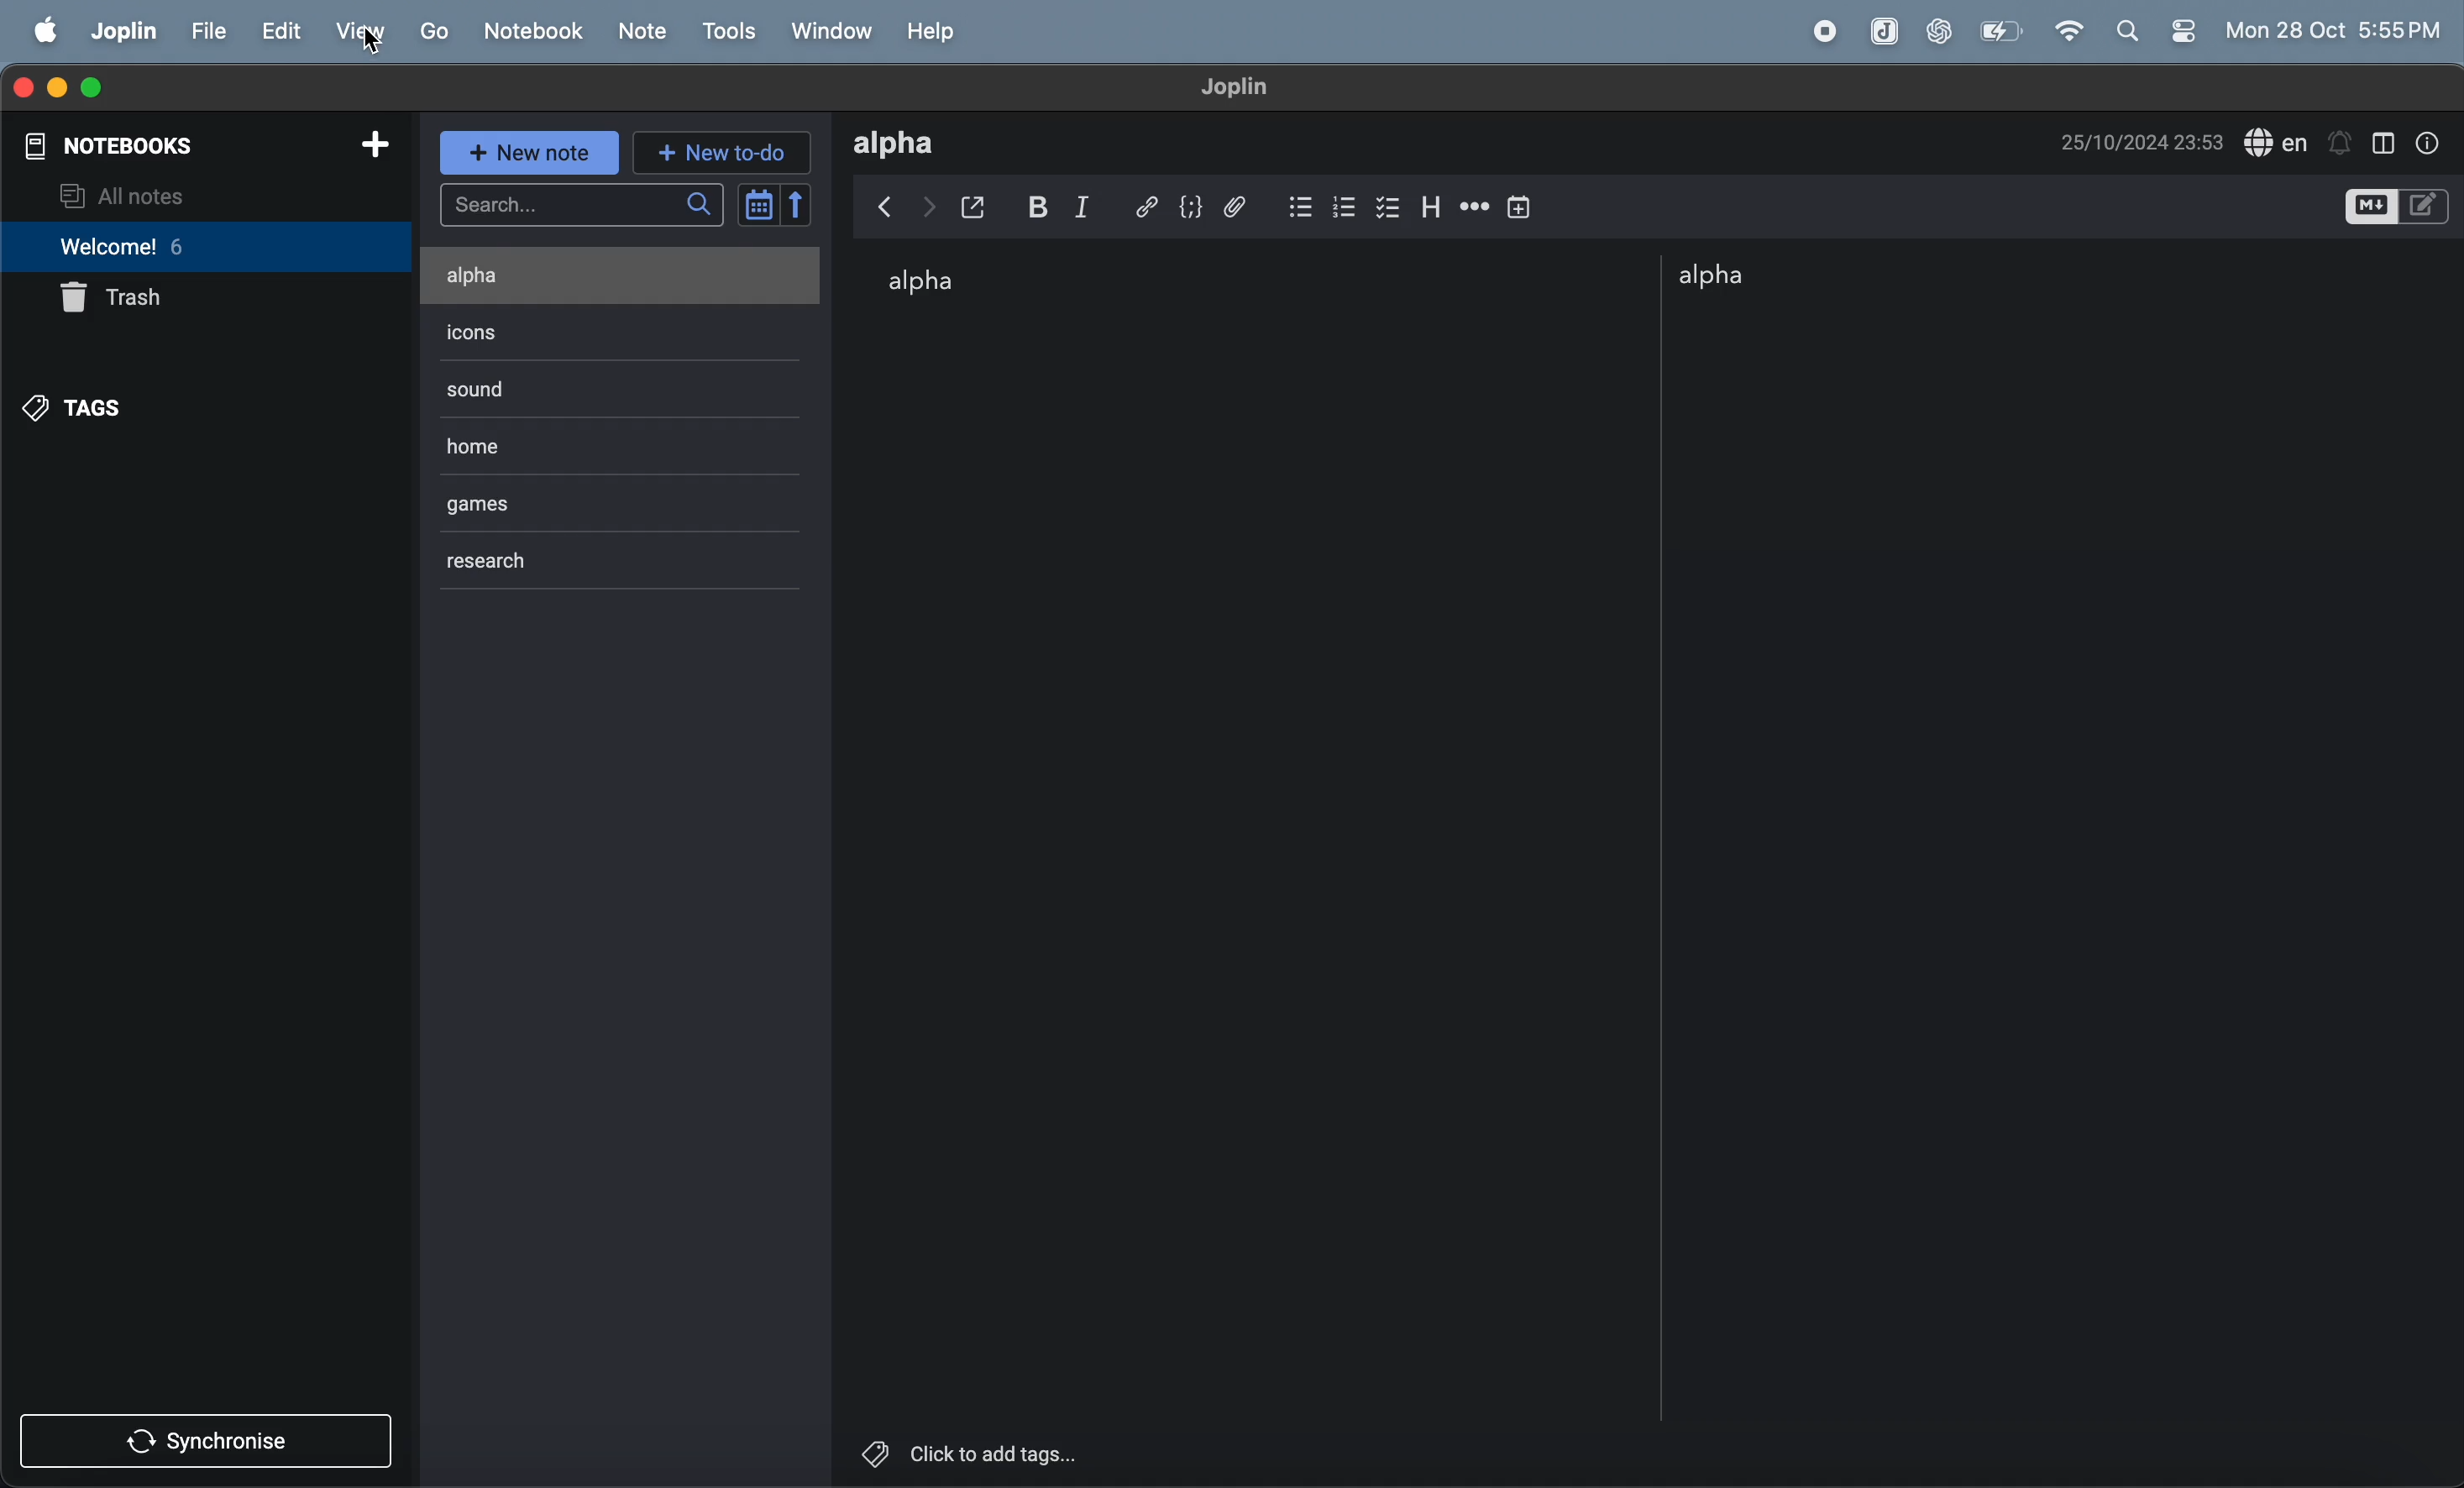 The width and height of the screenshot is (2464, 1488). I want to click on wifi, so click(2072, 31).